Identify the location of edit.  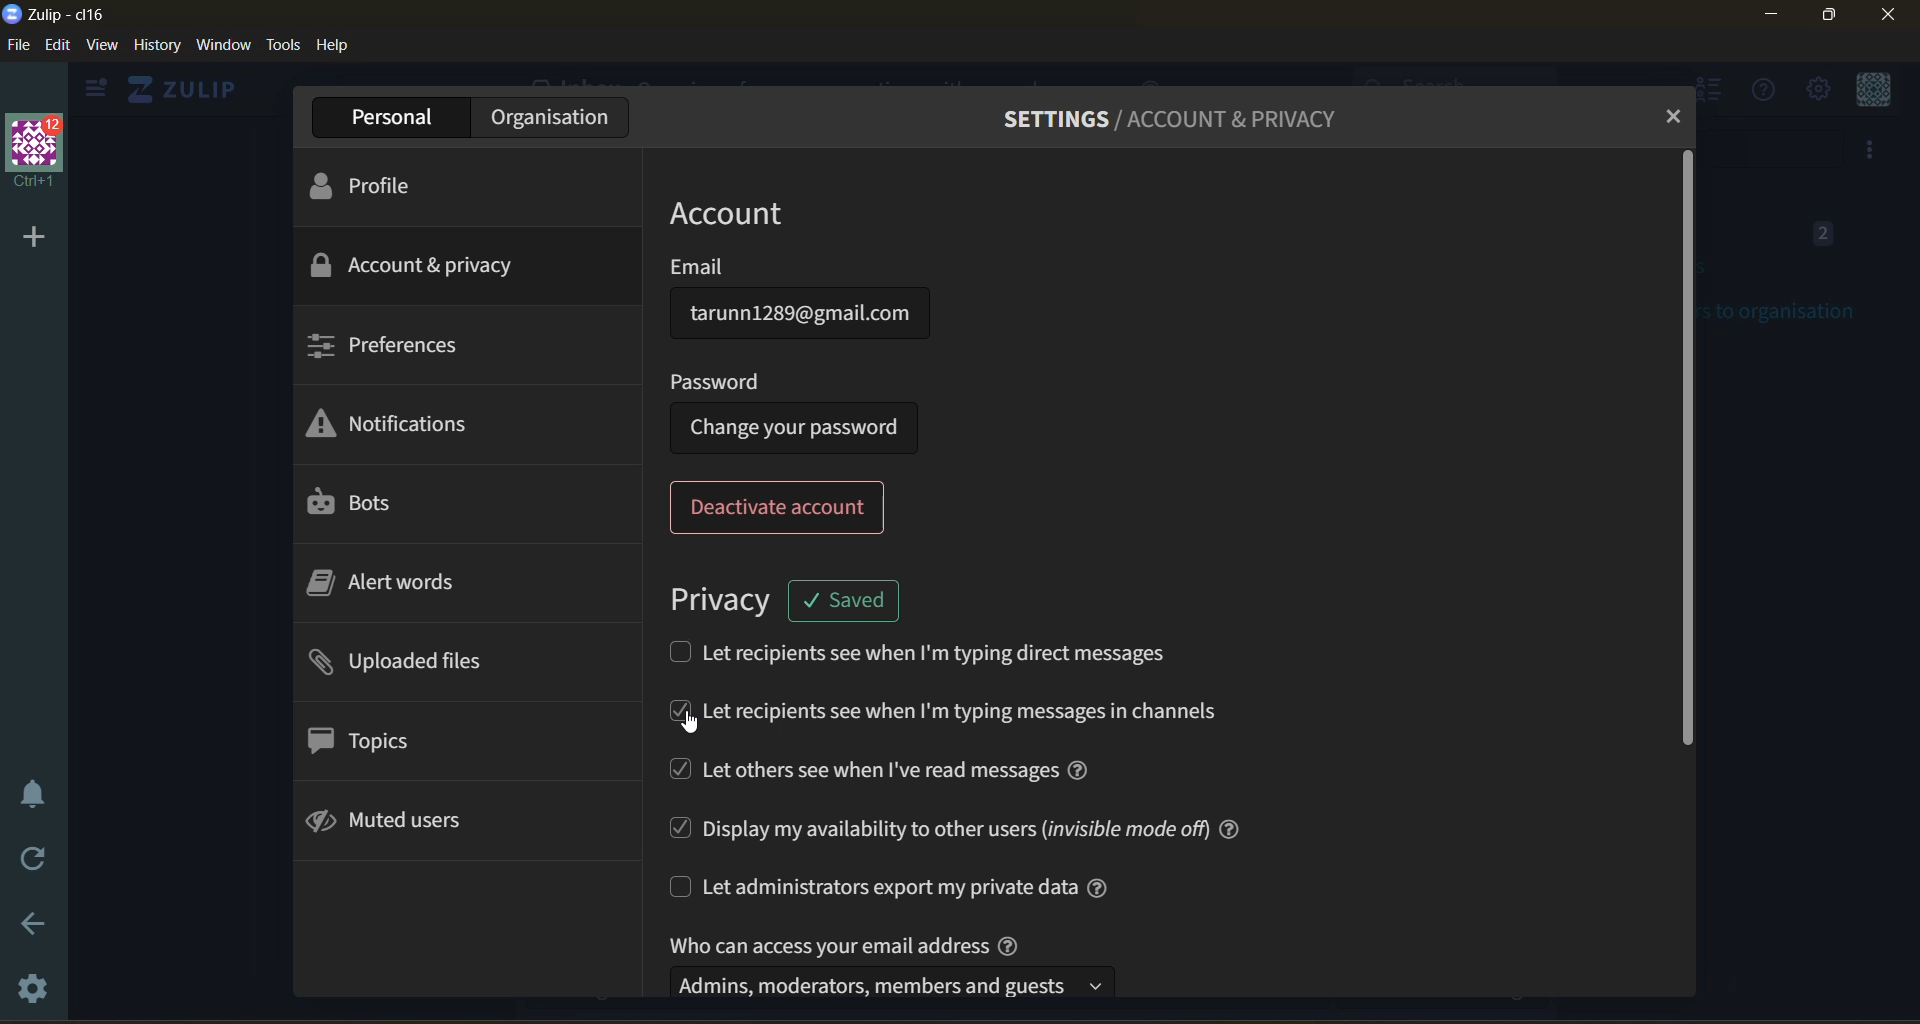
(58, 44).